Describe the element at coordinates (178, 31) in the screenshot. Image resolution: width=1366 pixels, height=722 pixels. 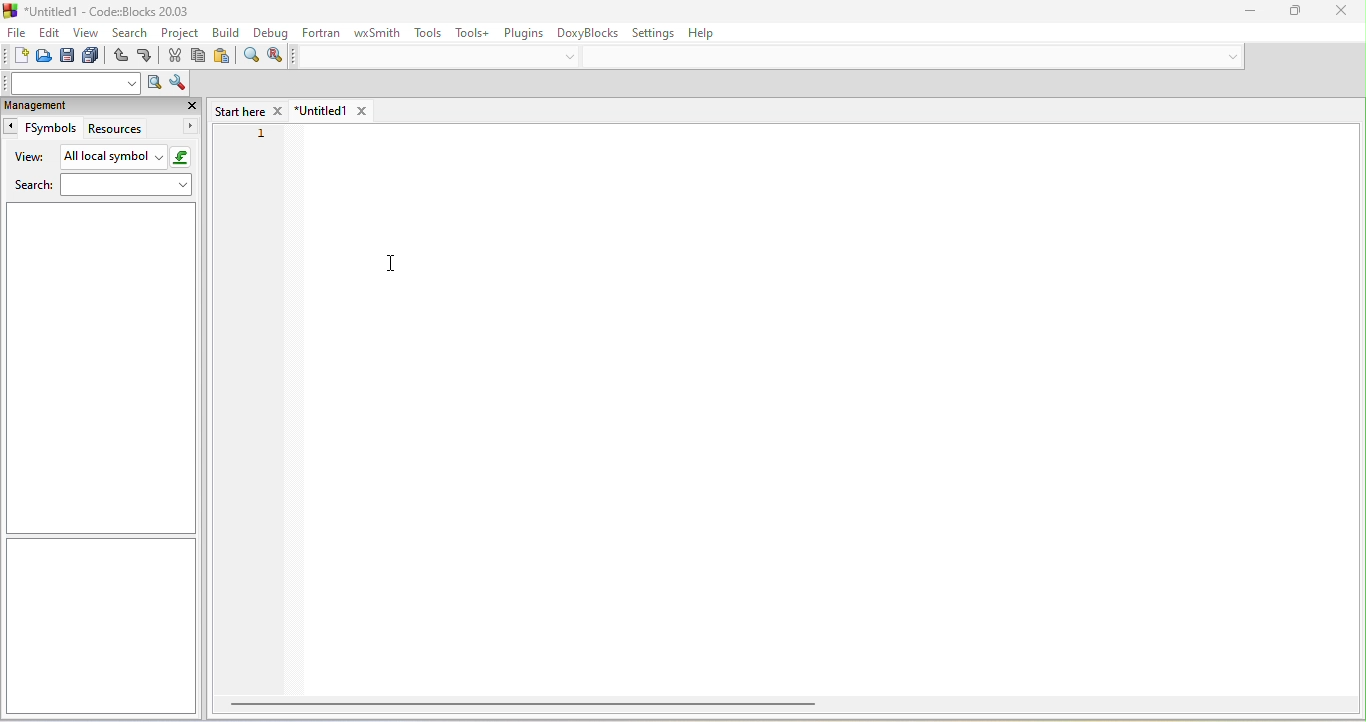
I see `project` at that location.